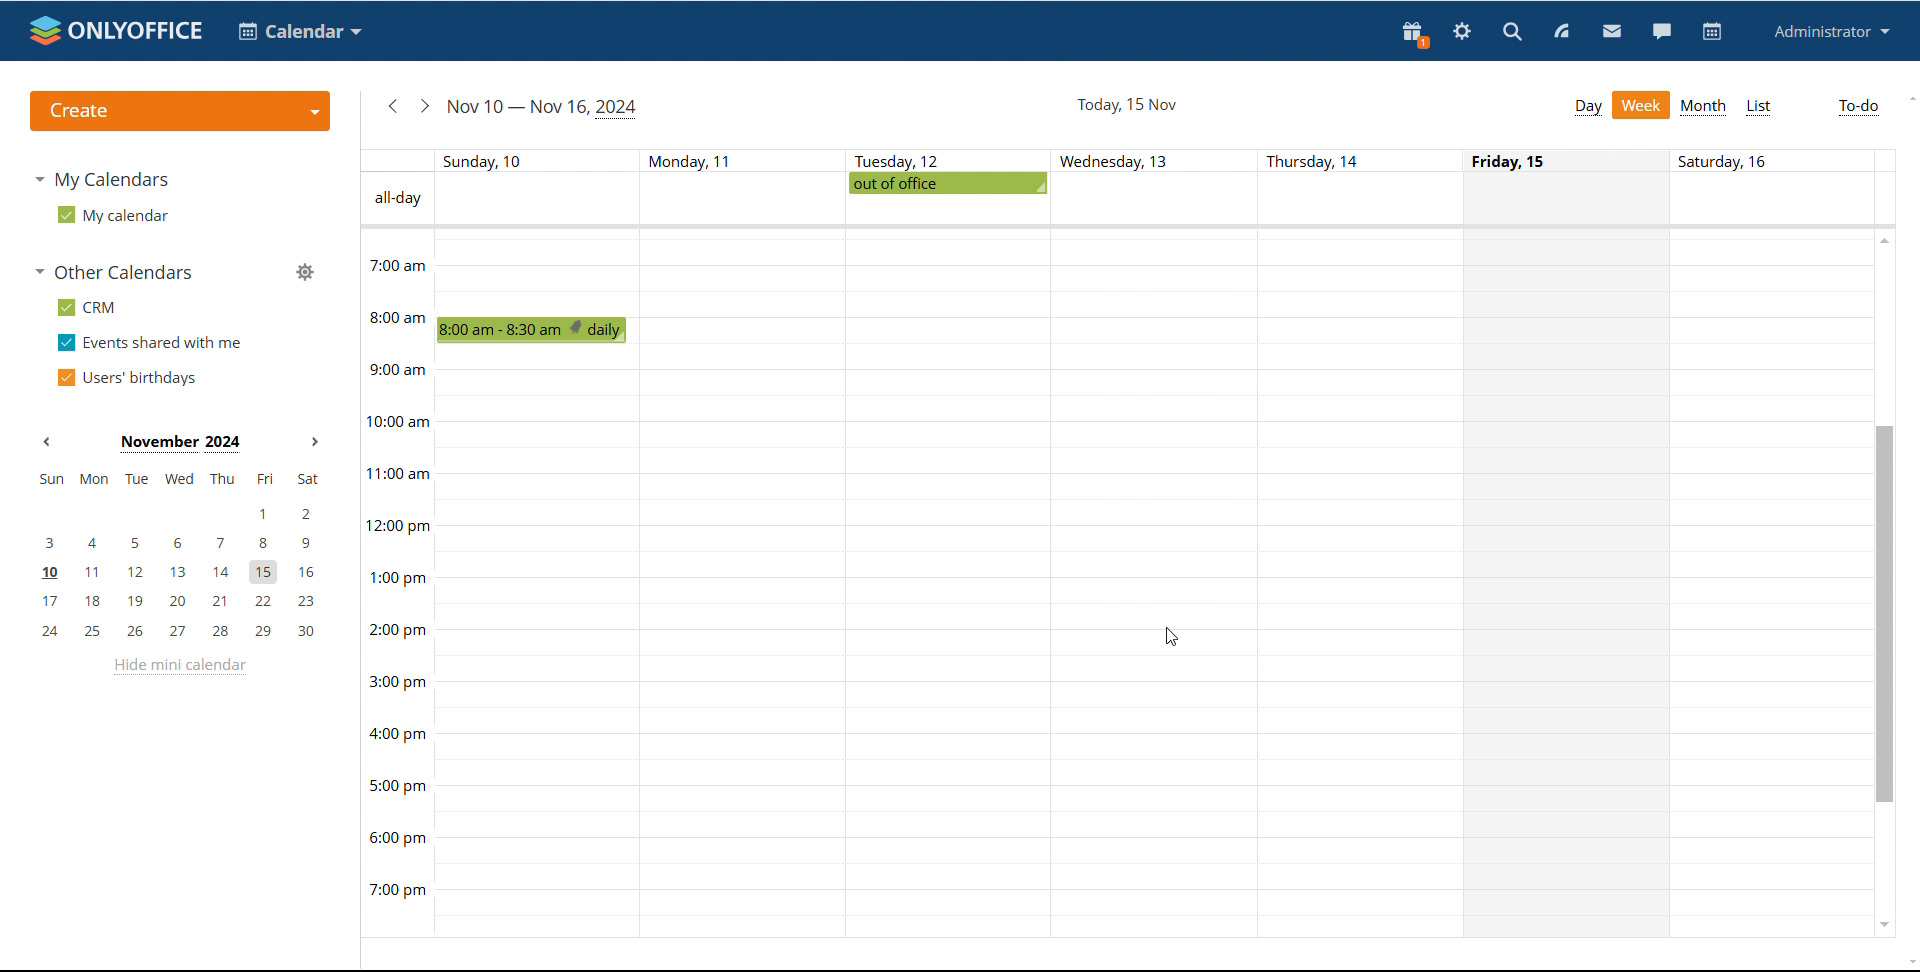 The height and width of the screenshot is (972, 1920). I want to click on next week, so click(423, 107).